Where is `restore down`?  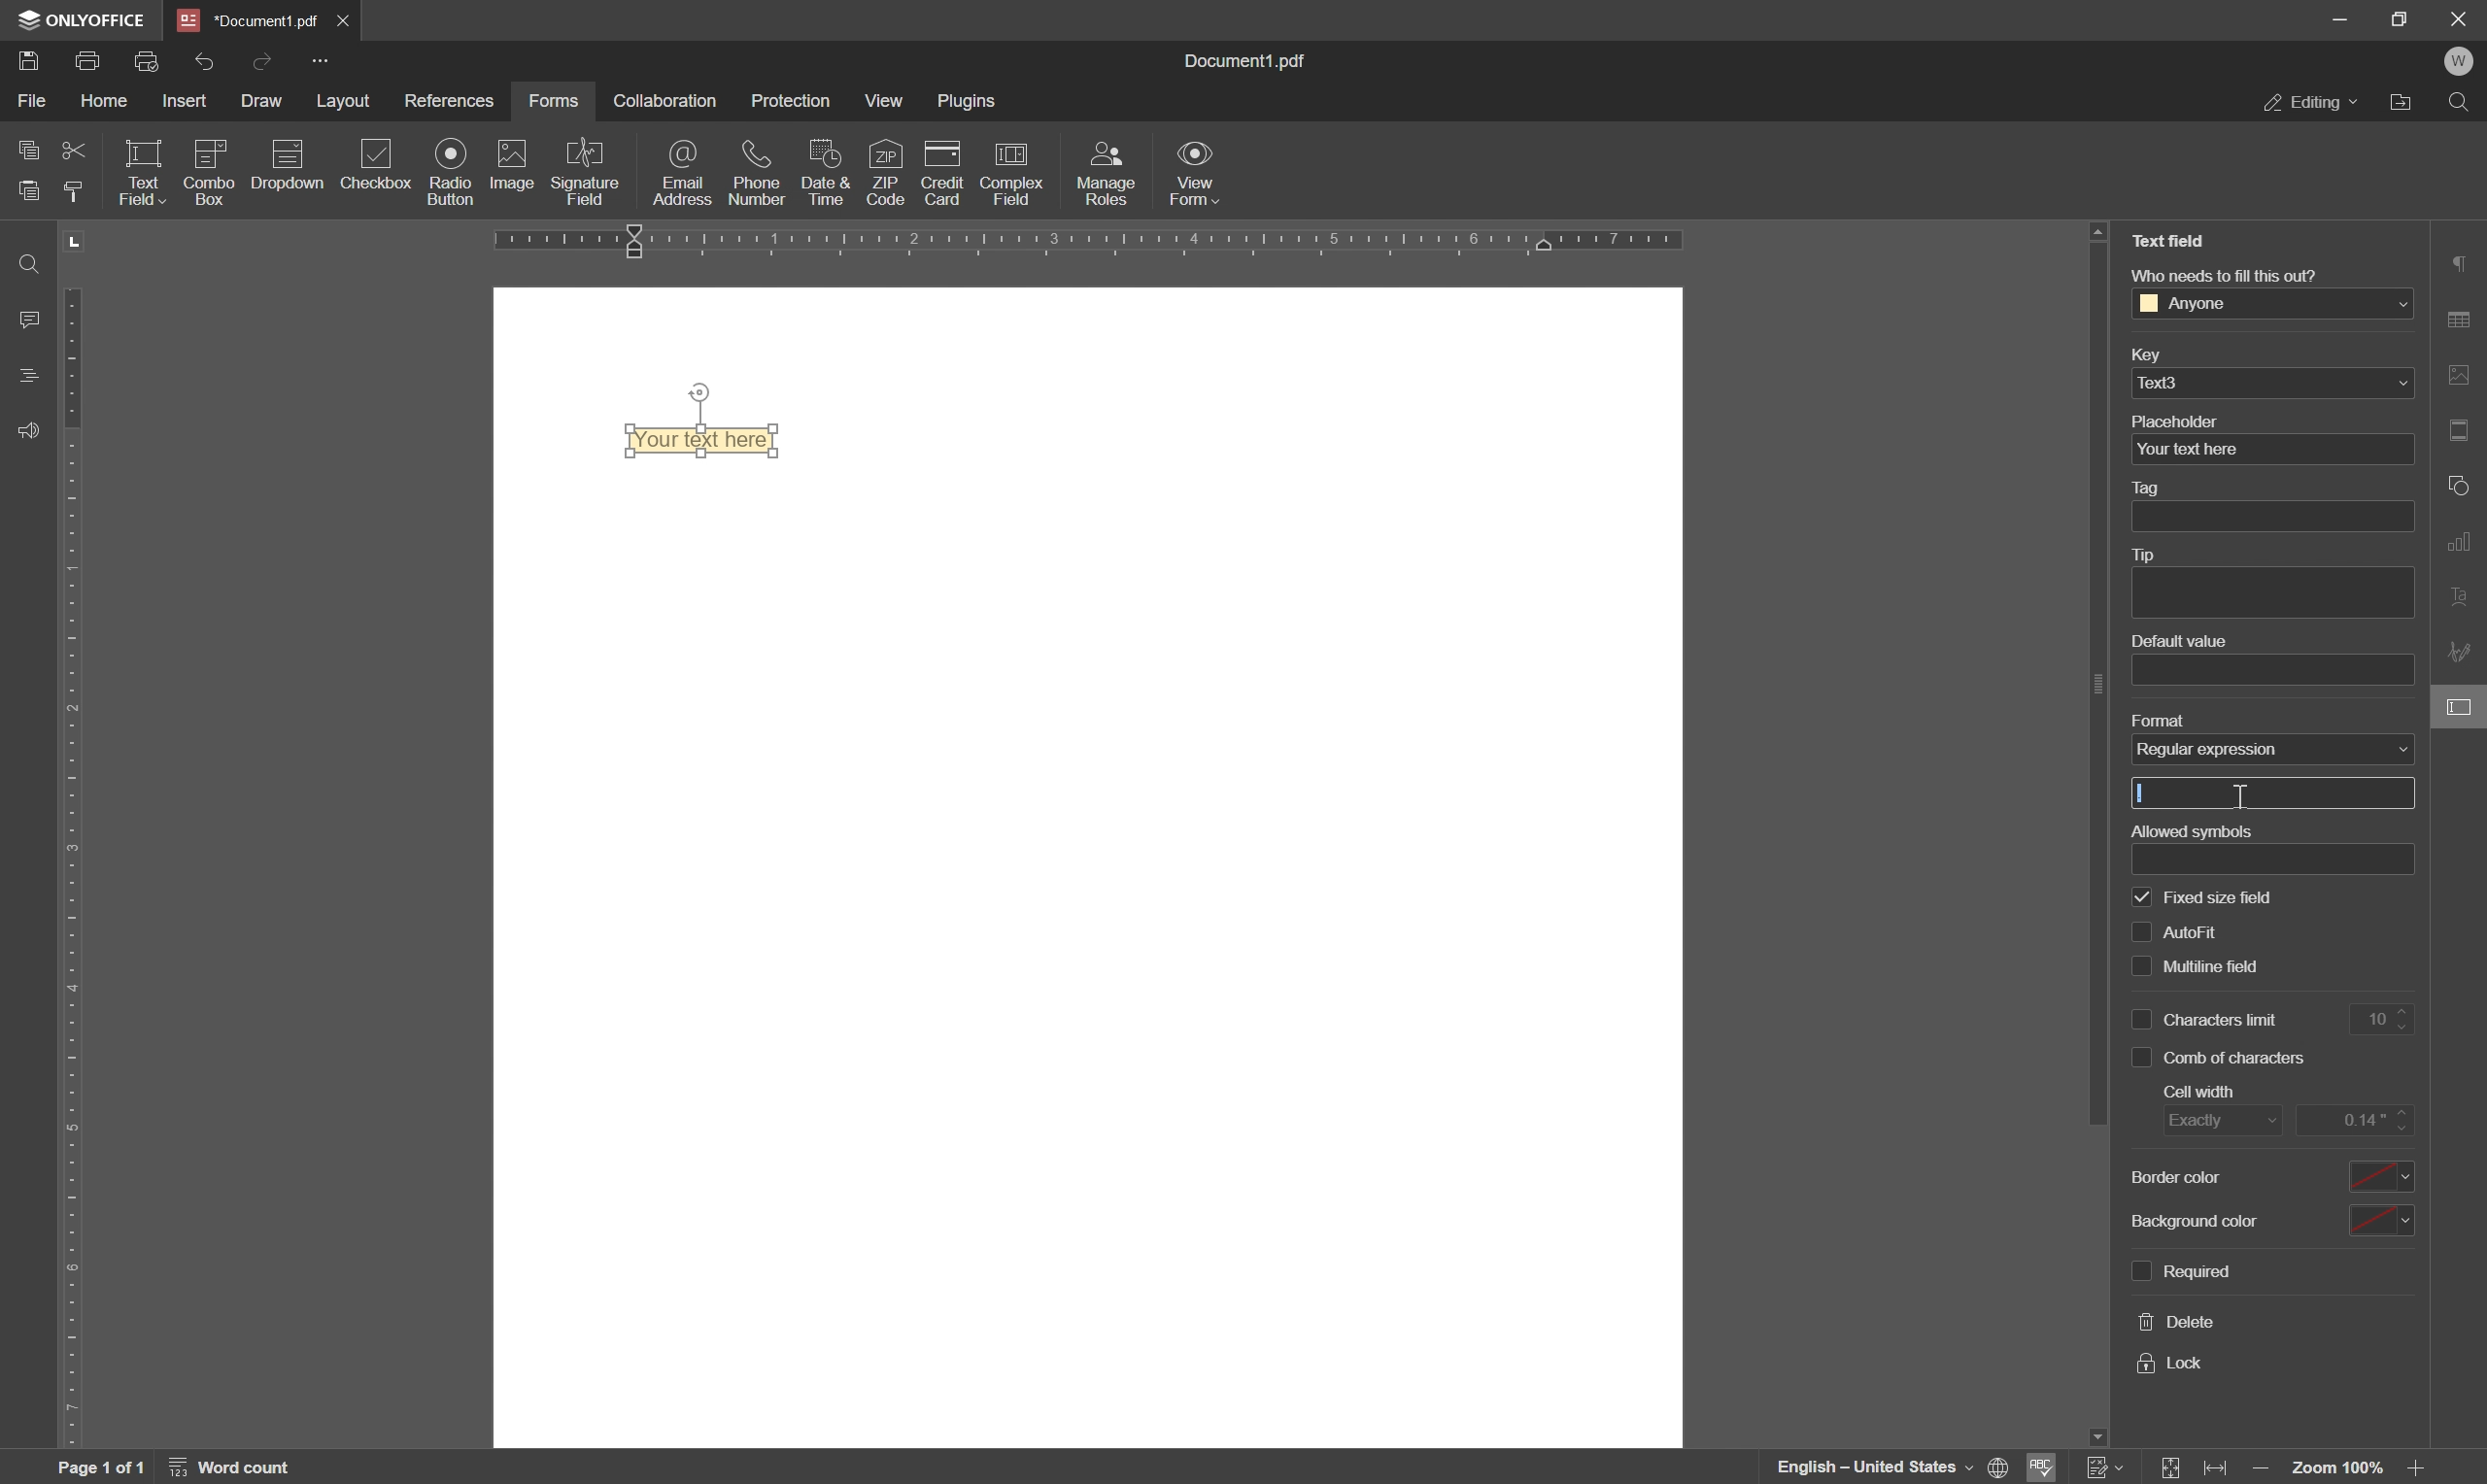
restore down is located at coordinates (2399, 18).